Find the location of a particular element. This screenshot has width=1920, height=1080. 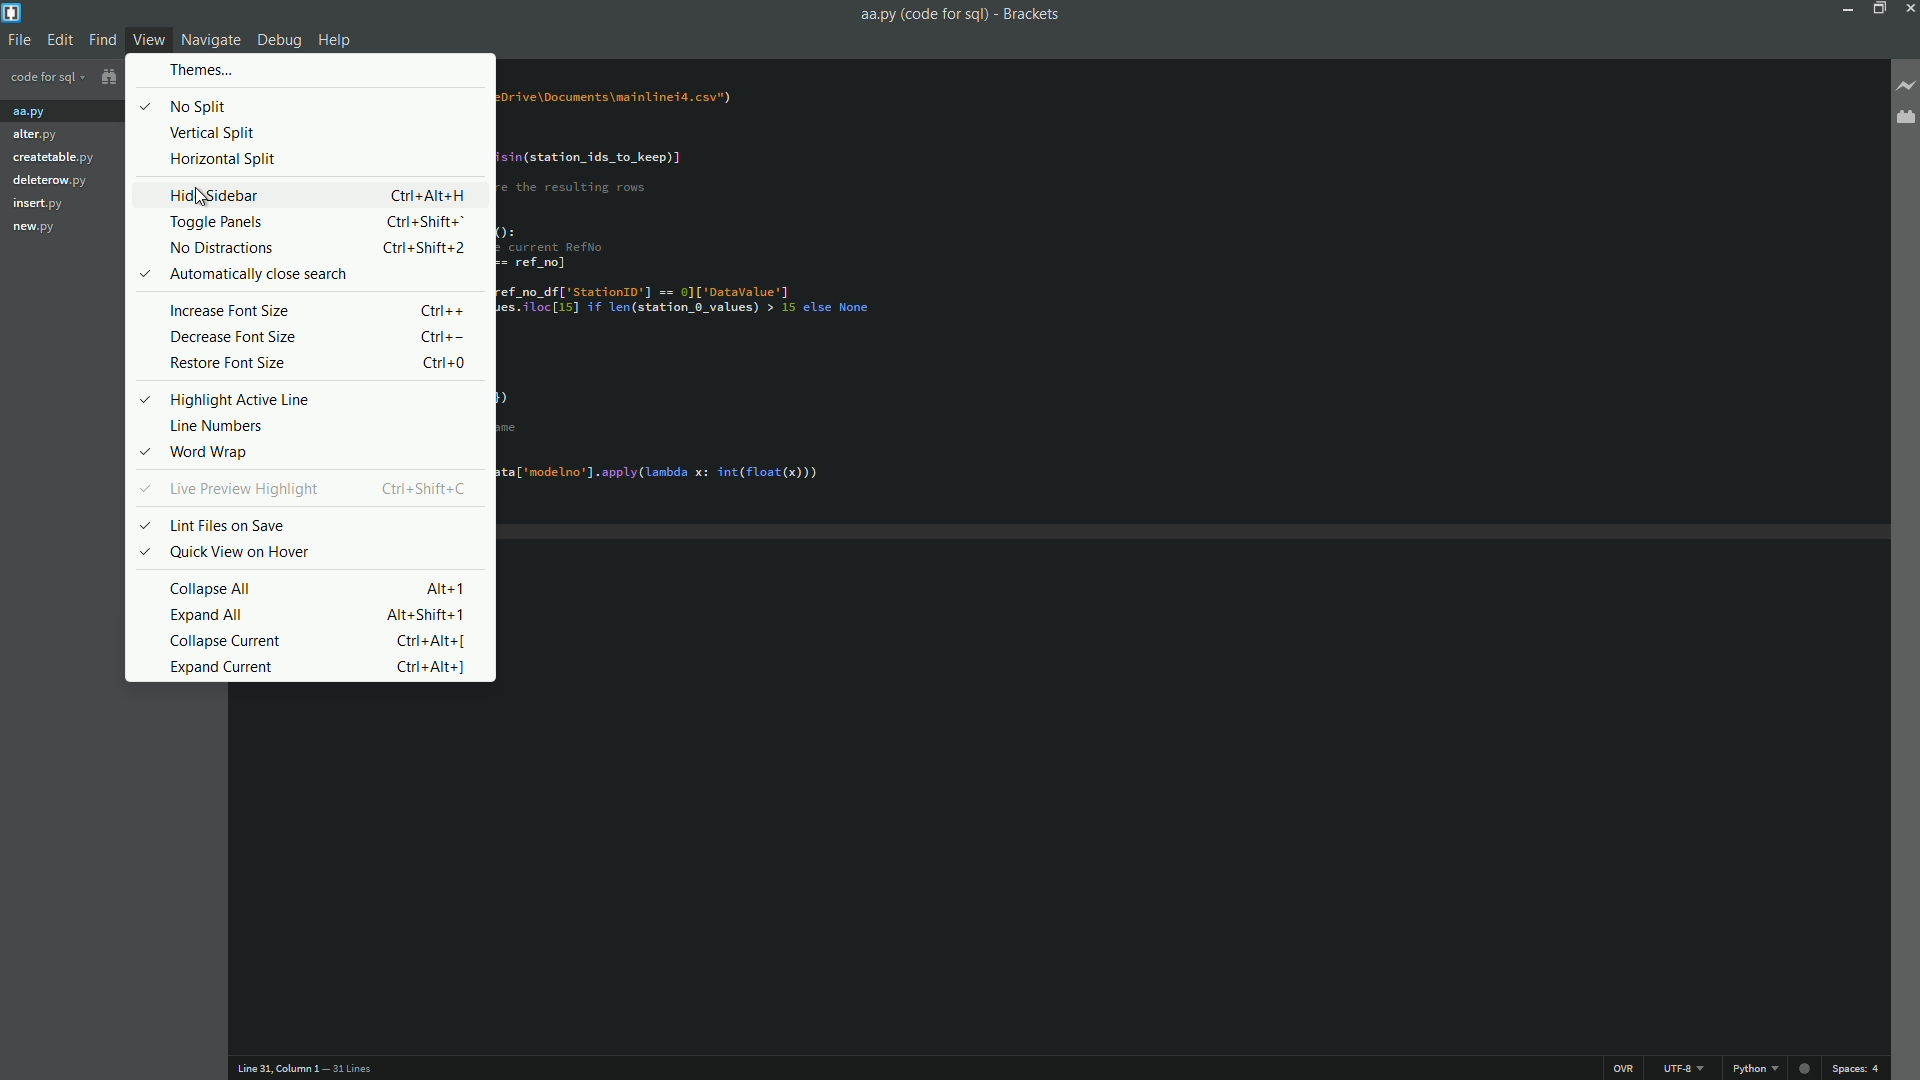

keyboard shortcut is located at coordinates (440, 338).